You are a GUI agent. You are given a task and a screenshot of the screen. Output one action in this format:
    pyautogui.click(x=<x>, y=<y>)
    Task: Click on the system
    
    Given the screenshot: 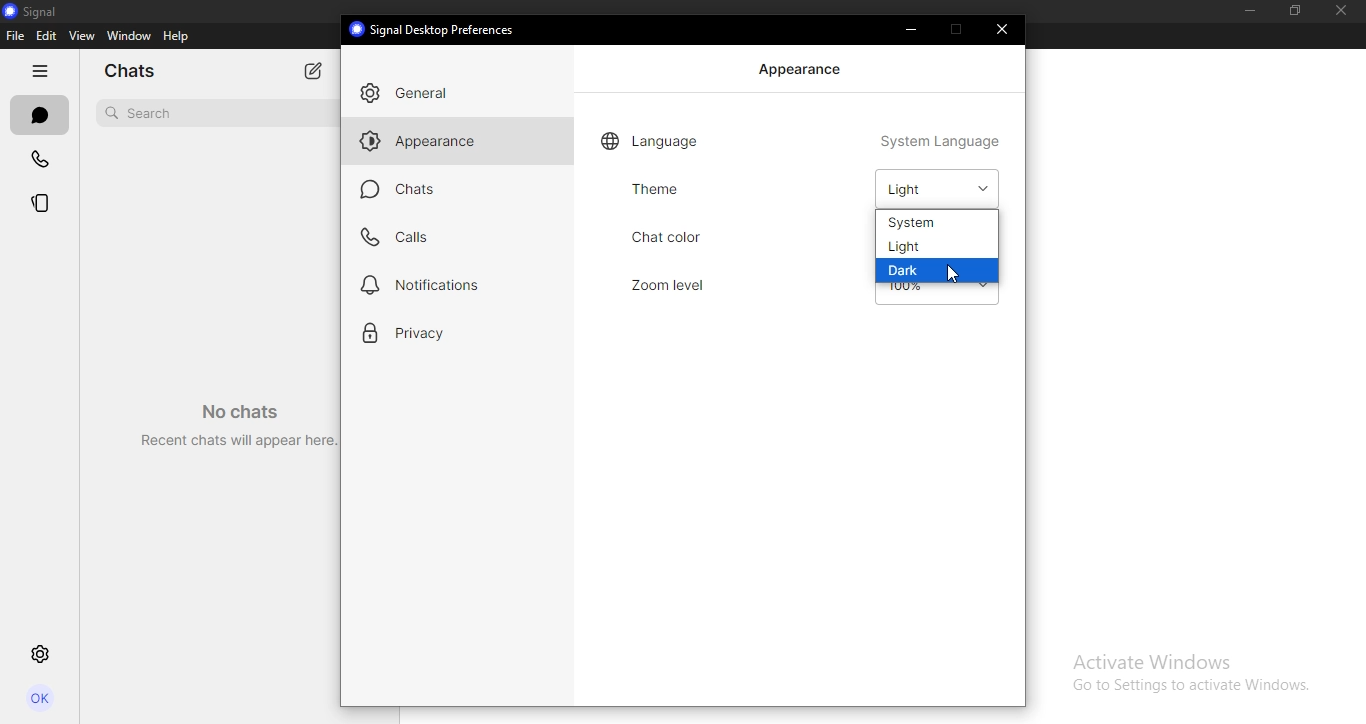 What is the action you would take?
    pyautogui.click(x=917, y=223)
    